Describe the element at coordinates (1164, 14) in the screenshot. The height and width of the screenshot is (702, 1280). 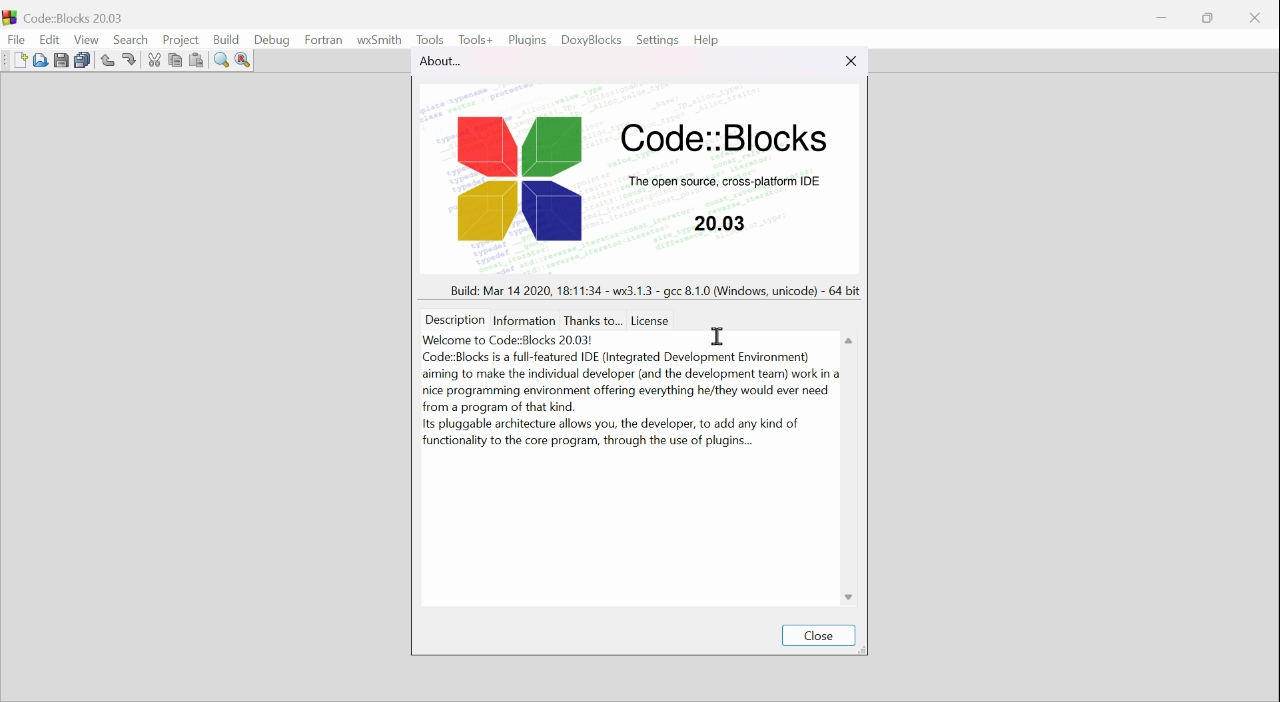
I see `minimise` at that location.